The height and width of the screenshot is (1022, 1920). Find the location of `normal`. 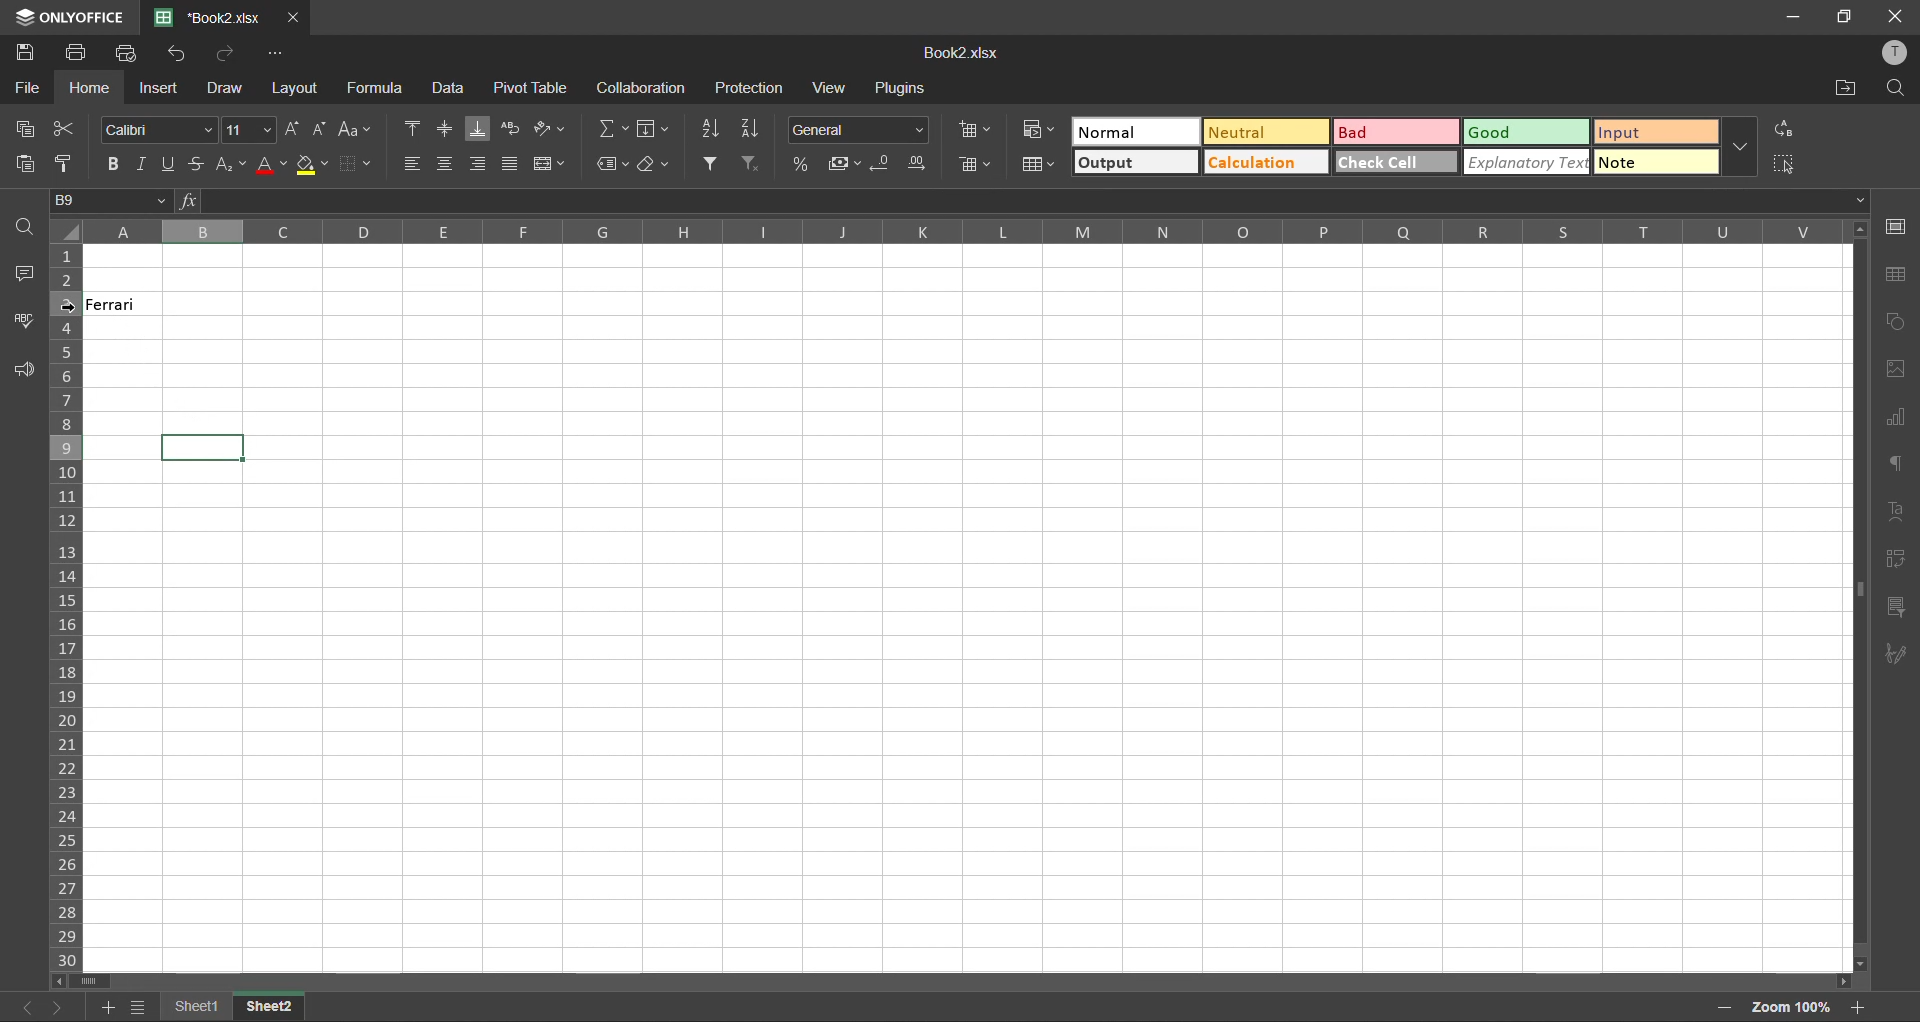

normal is located at coordinates (1137, 133).